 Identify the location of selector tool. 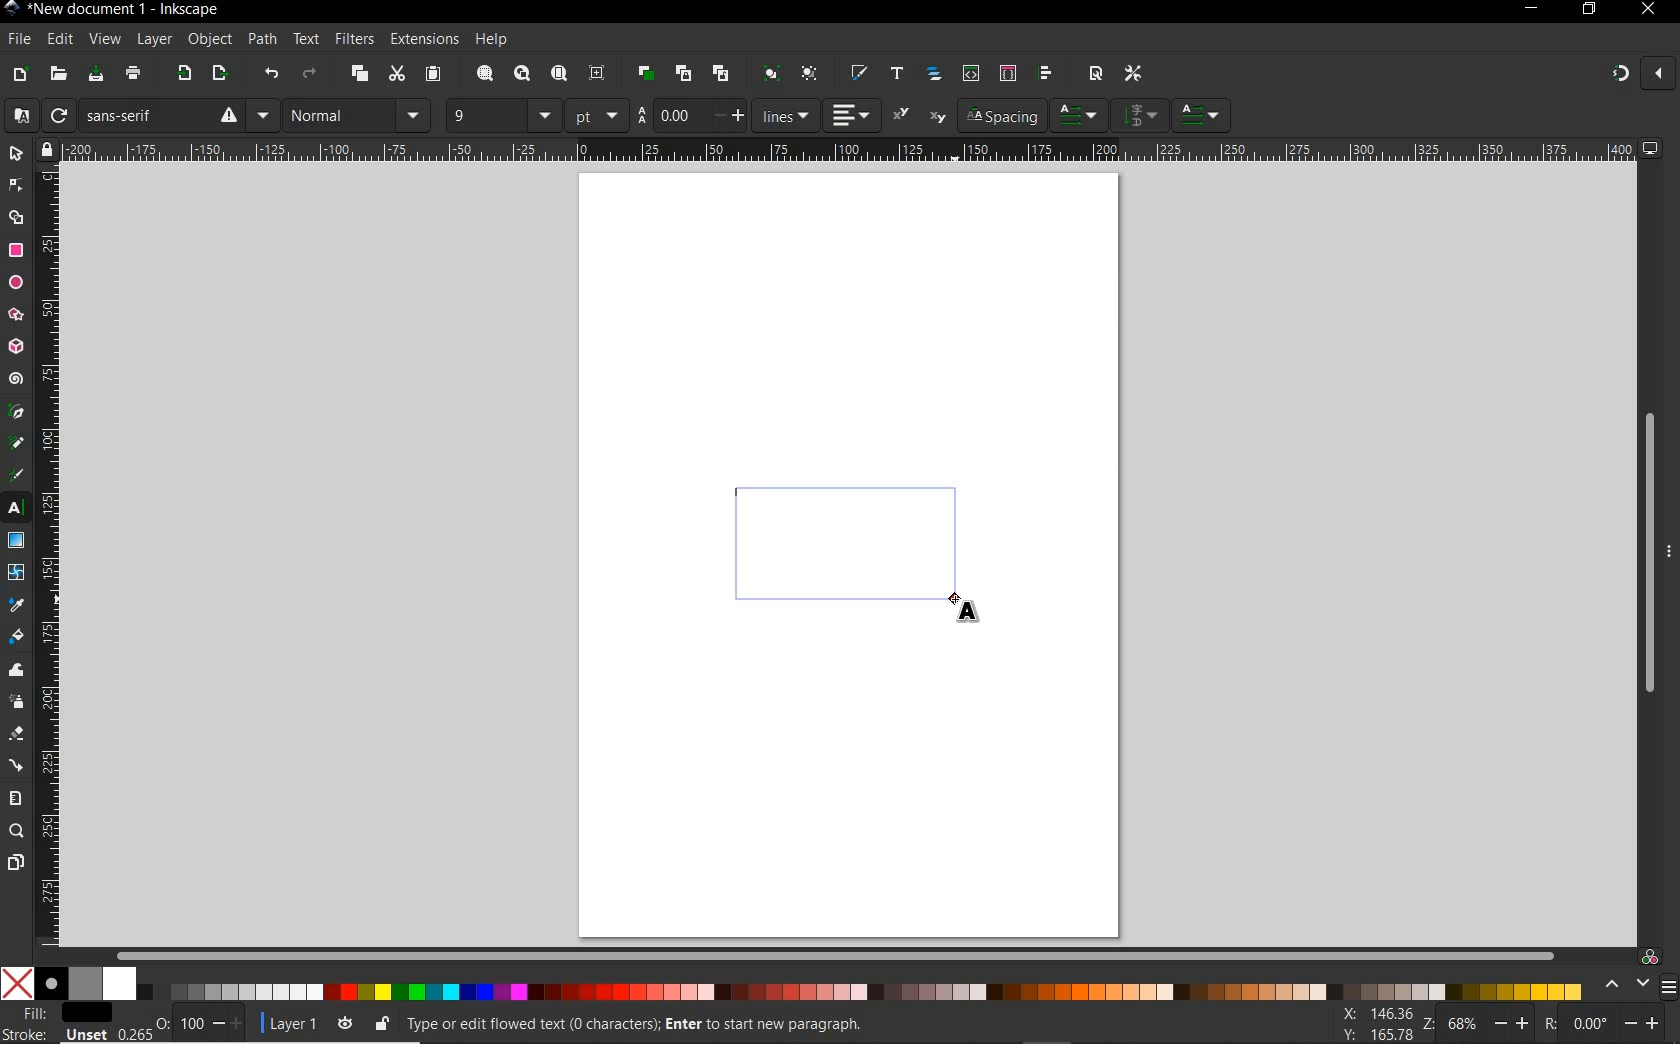
(16, 153).